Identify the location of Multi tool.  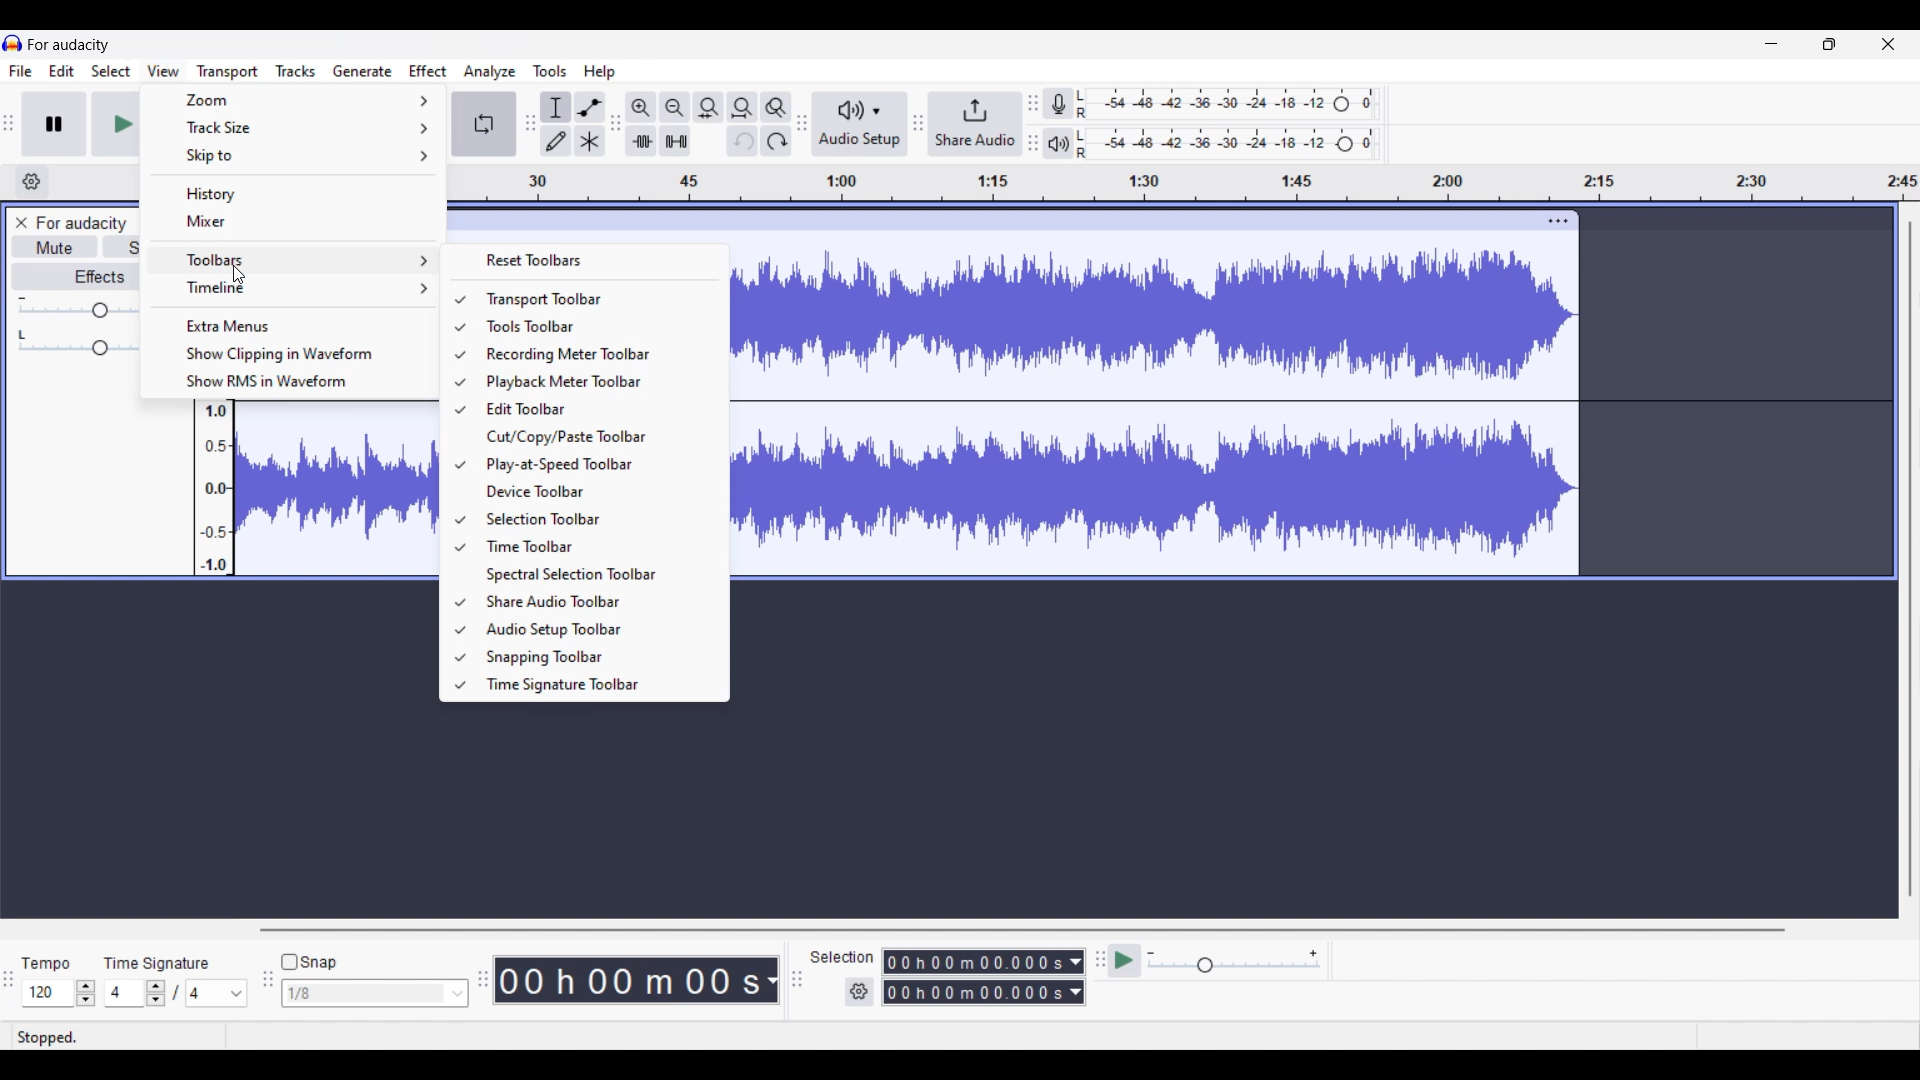
(588, 141).